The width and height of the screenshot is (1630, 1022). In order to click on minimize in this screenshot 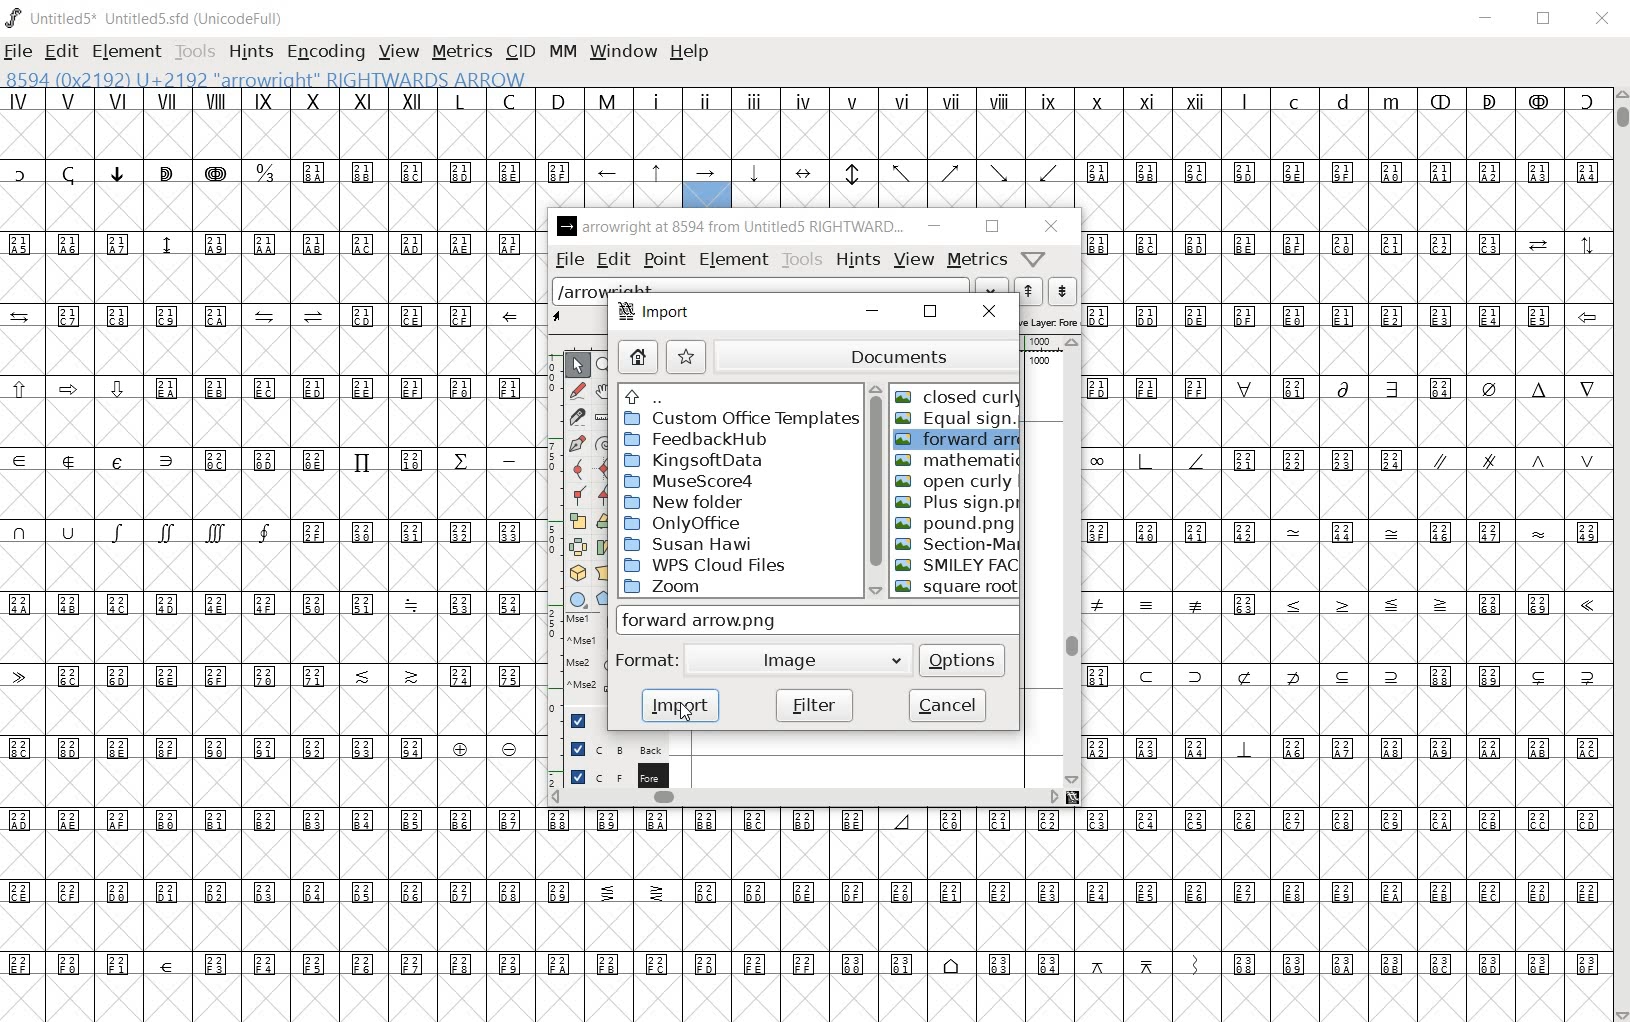, I will do `click(871, 312)`.